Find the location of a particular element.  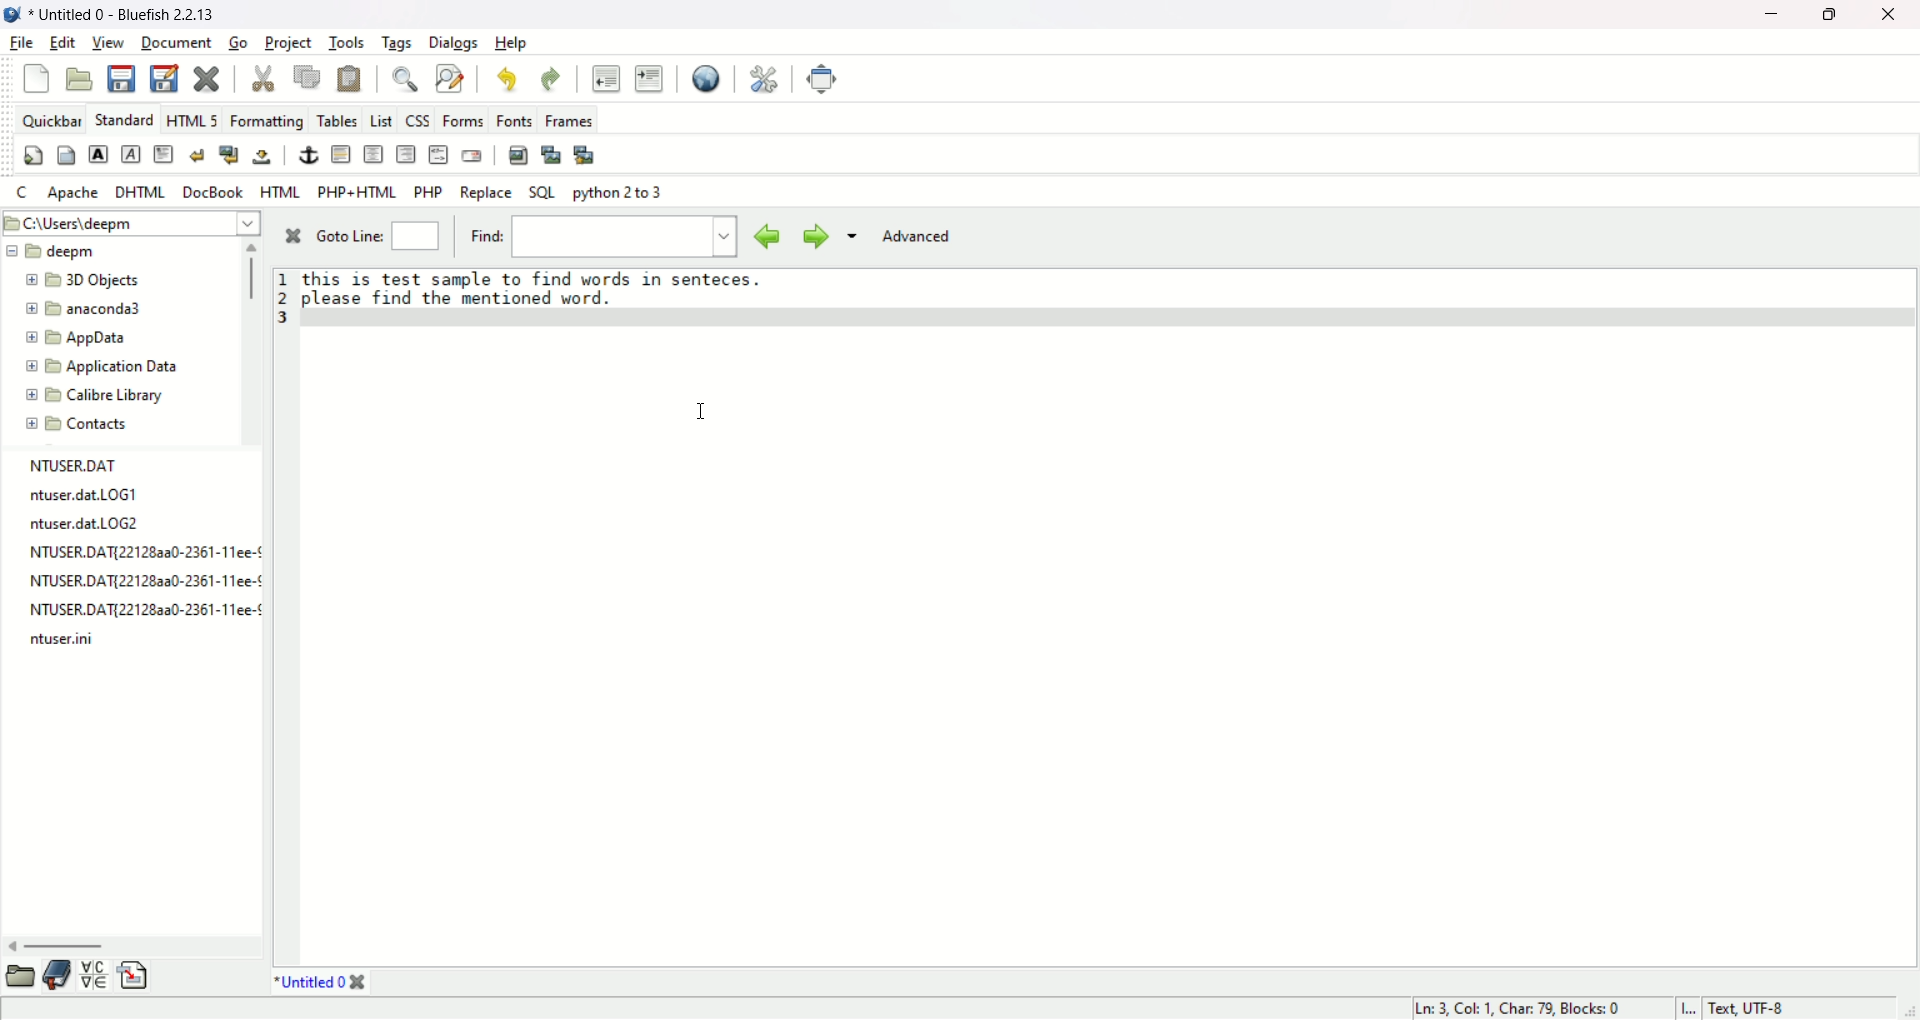

indent is located at coordinates (649, 77).